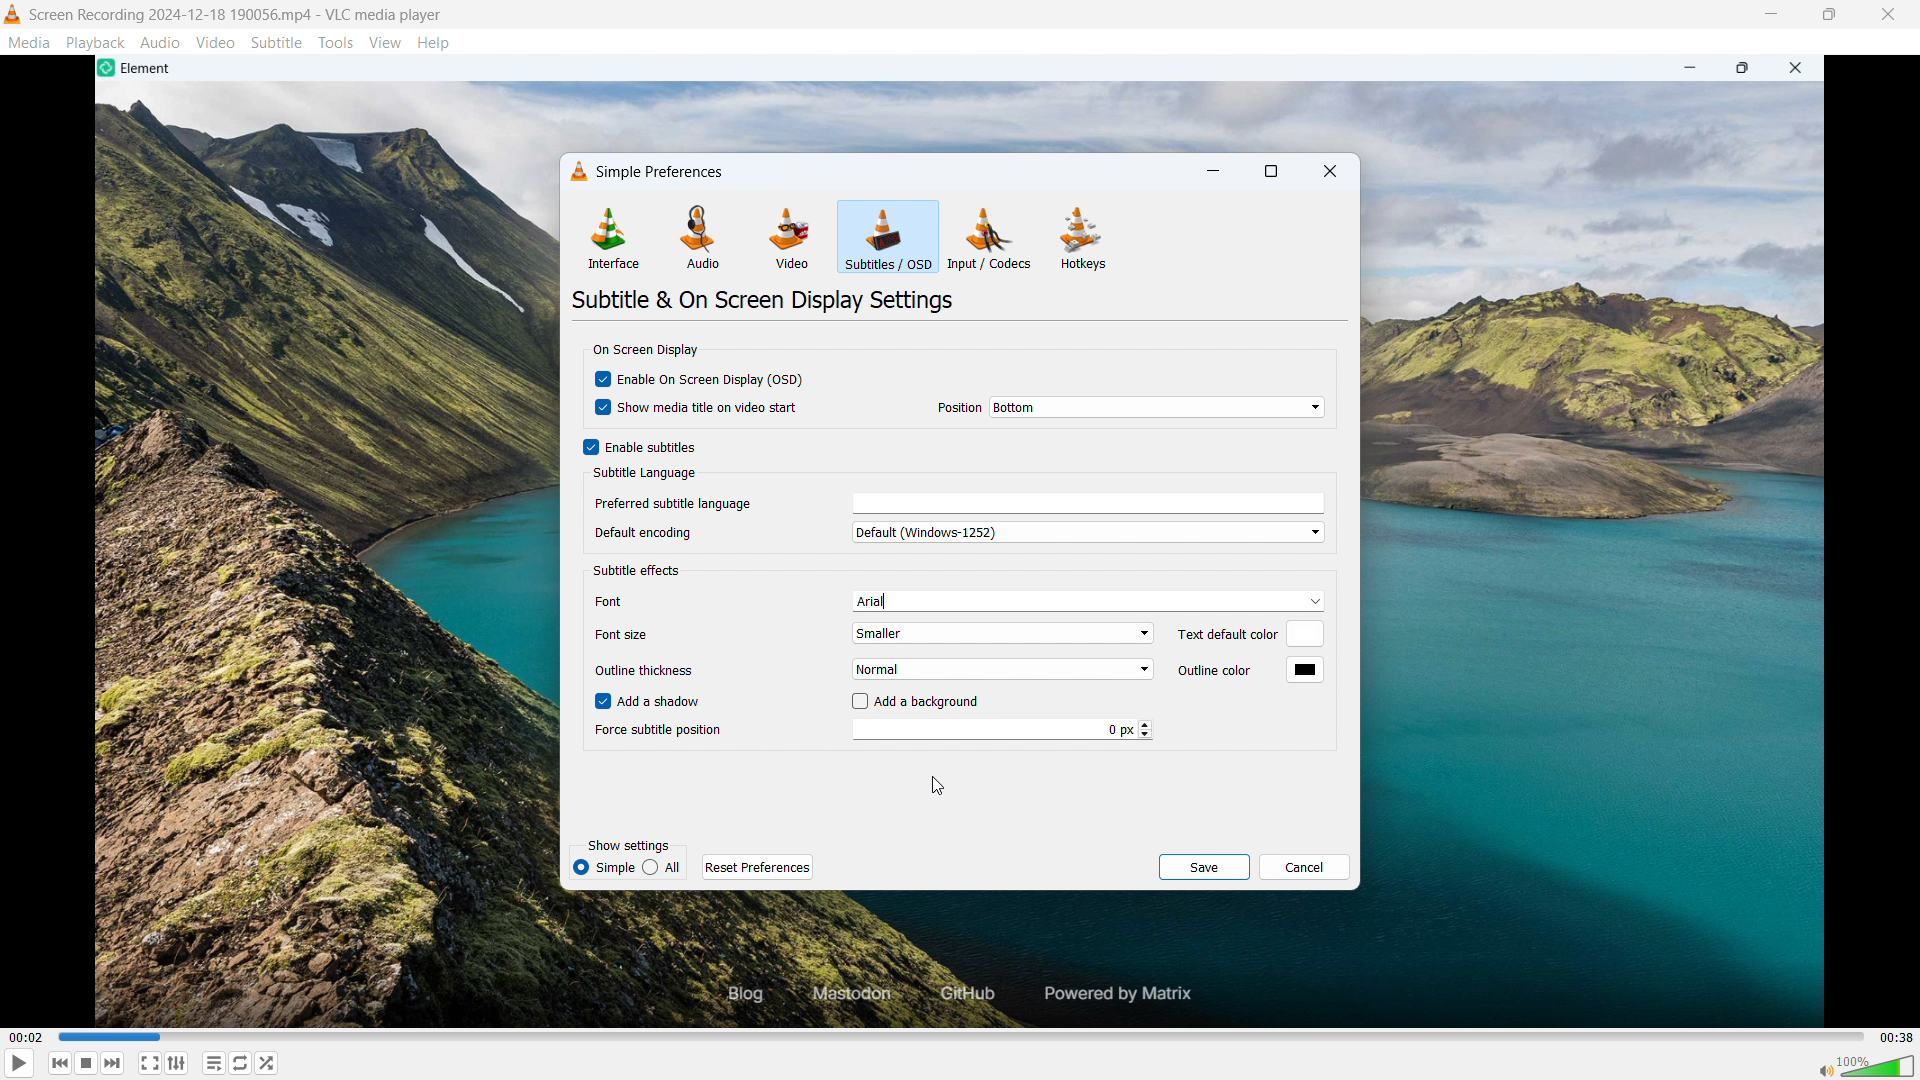 This screenshot has height=1080, width=1920. I want to click on set font, so click(1085, 601).